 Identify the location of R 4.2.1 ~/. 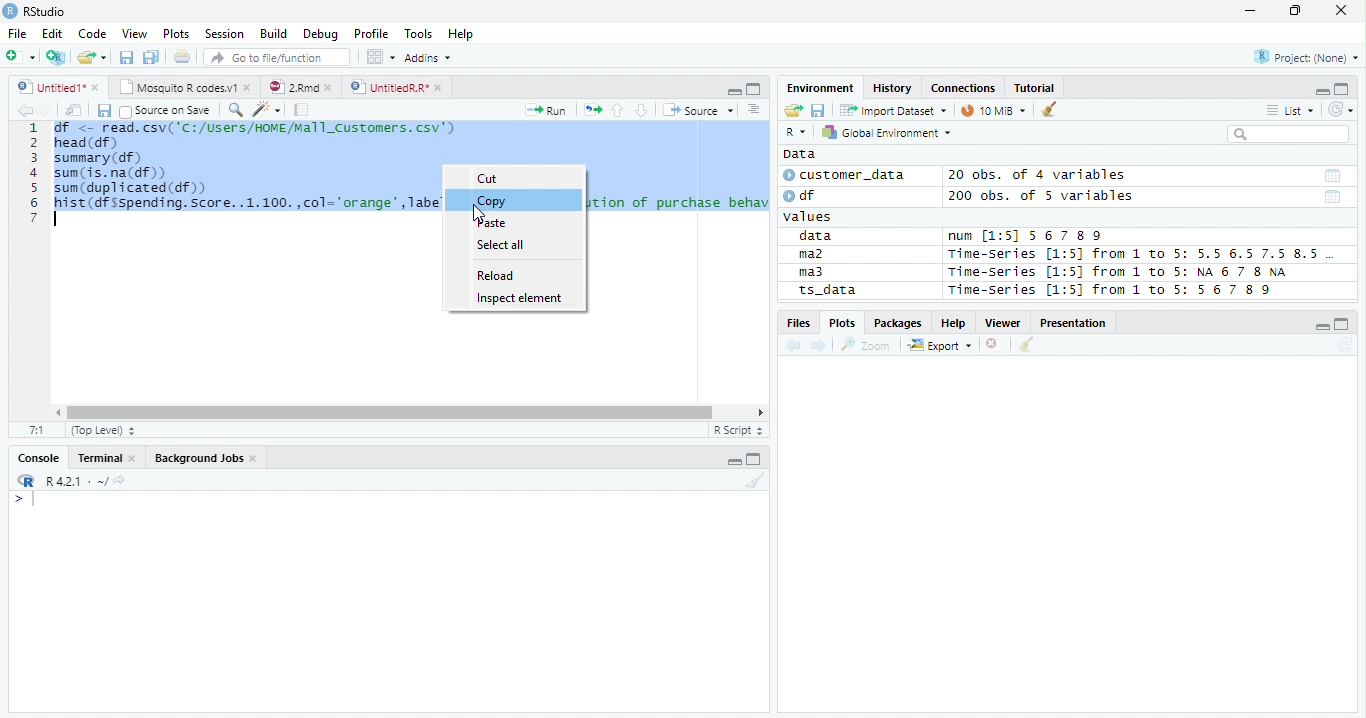
(75, 480).